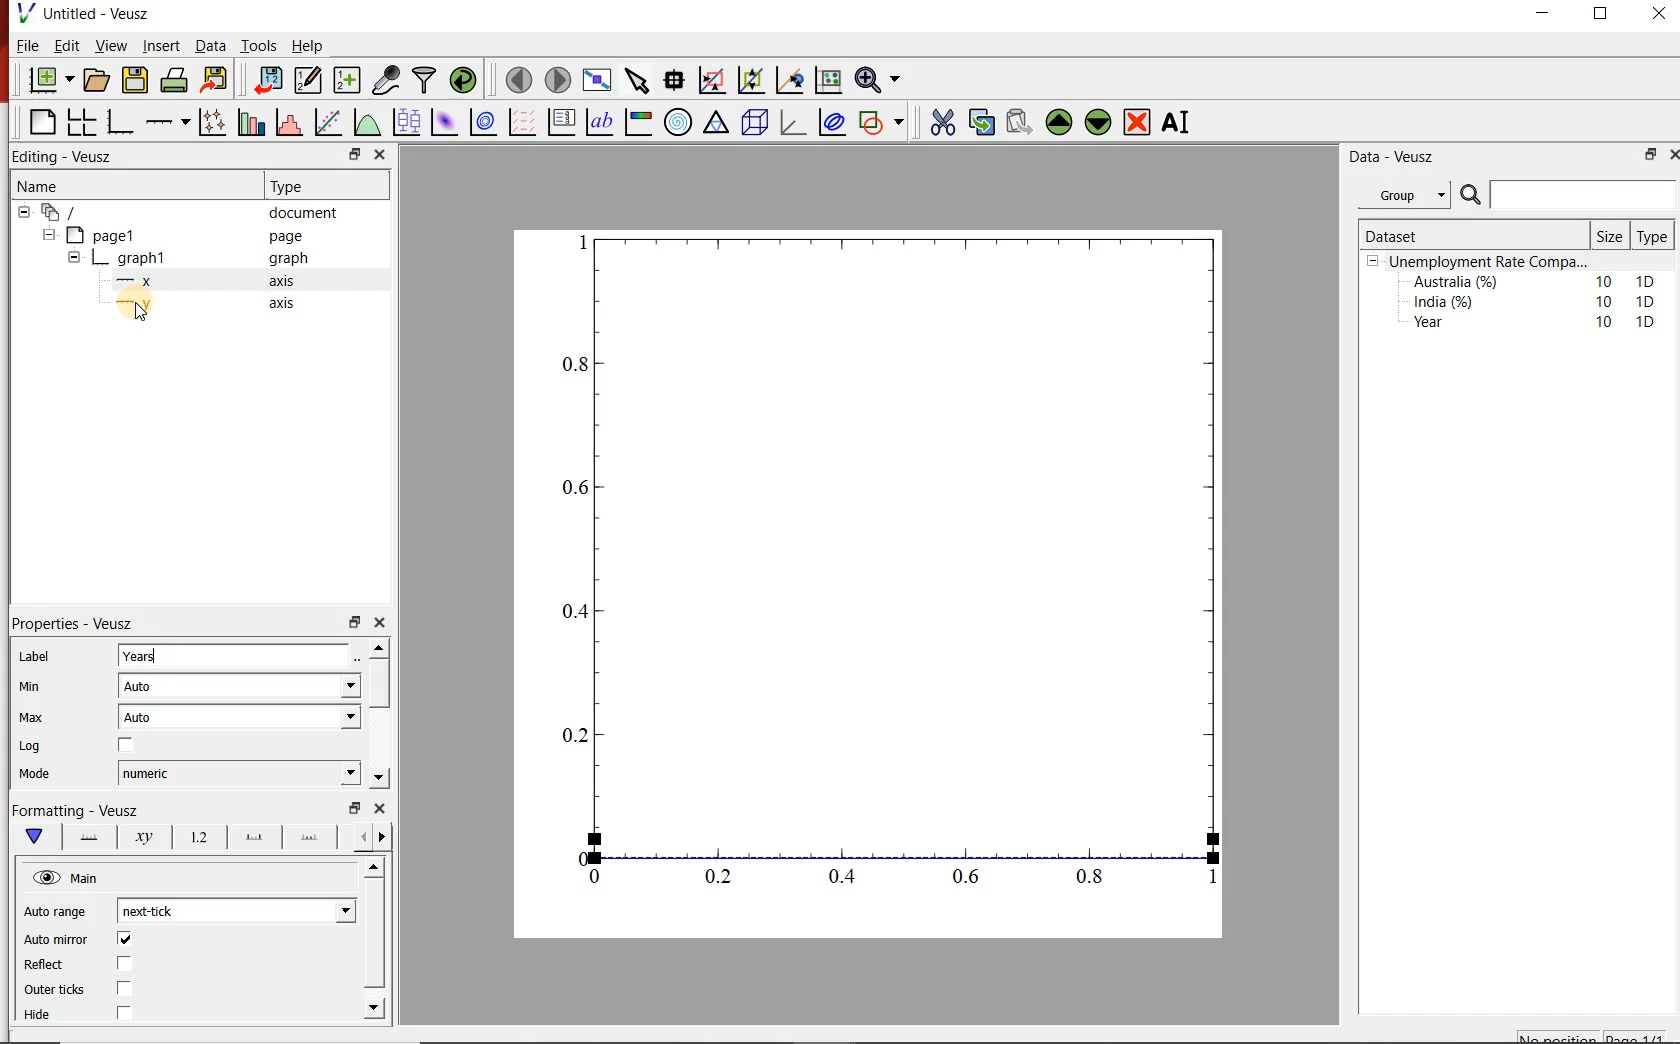 Image resolution: width=1680 pixels, height=1044 pixels. I want to click on close, so click(381, 808).